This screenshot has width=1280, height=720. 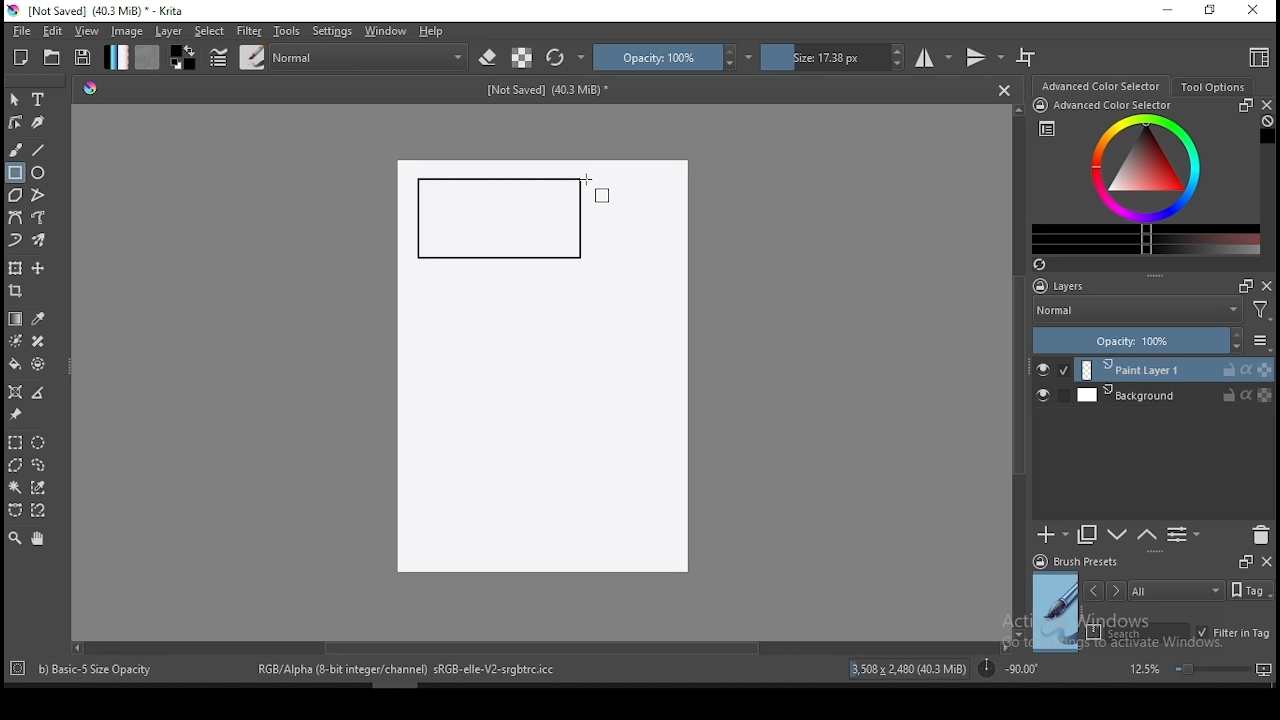 What do you see at coordinates (217, 57) in the screenshot?
I see `brush settings` at bounding box center [217, 57].